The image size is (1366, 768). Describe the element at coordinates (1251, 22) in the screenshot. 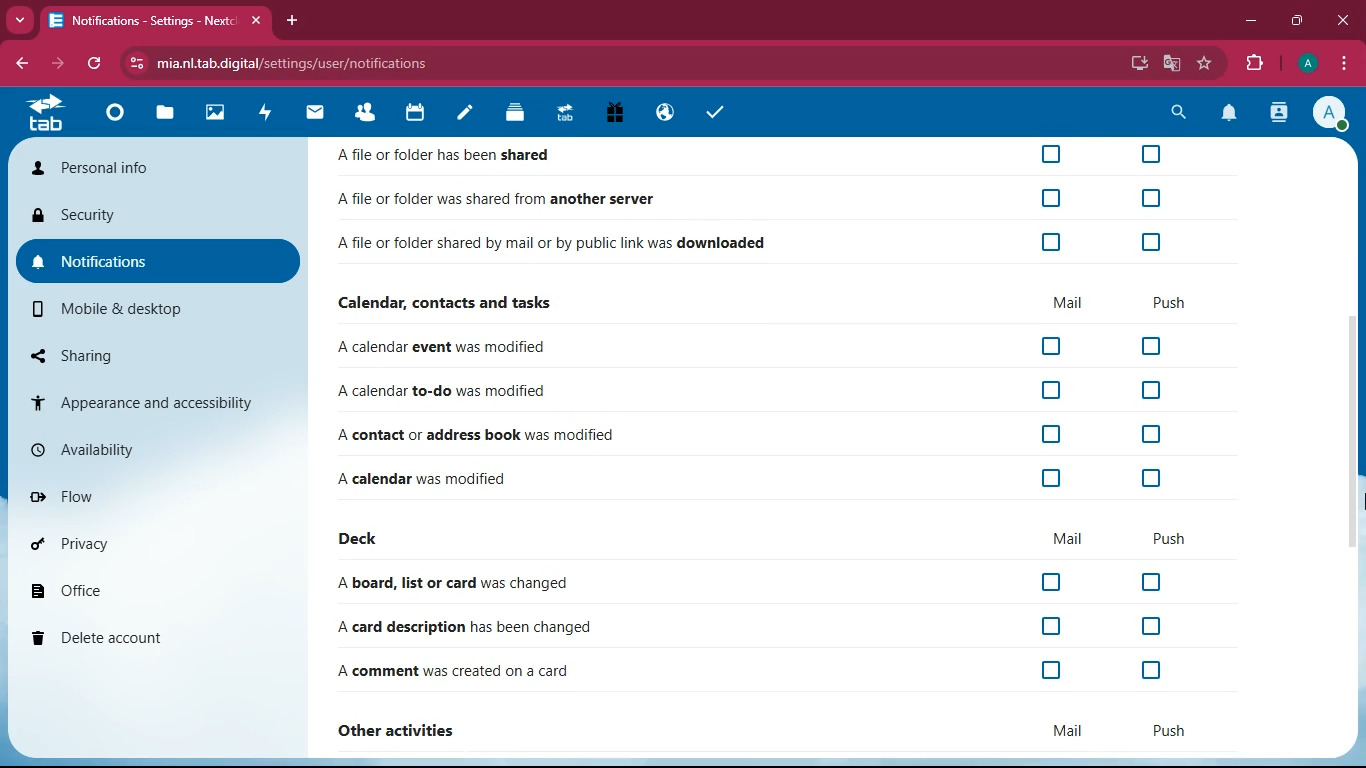

I see `minimize` at that location.